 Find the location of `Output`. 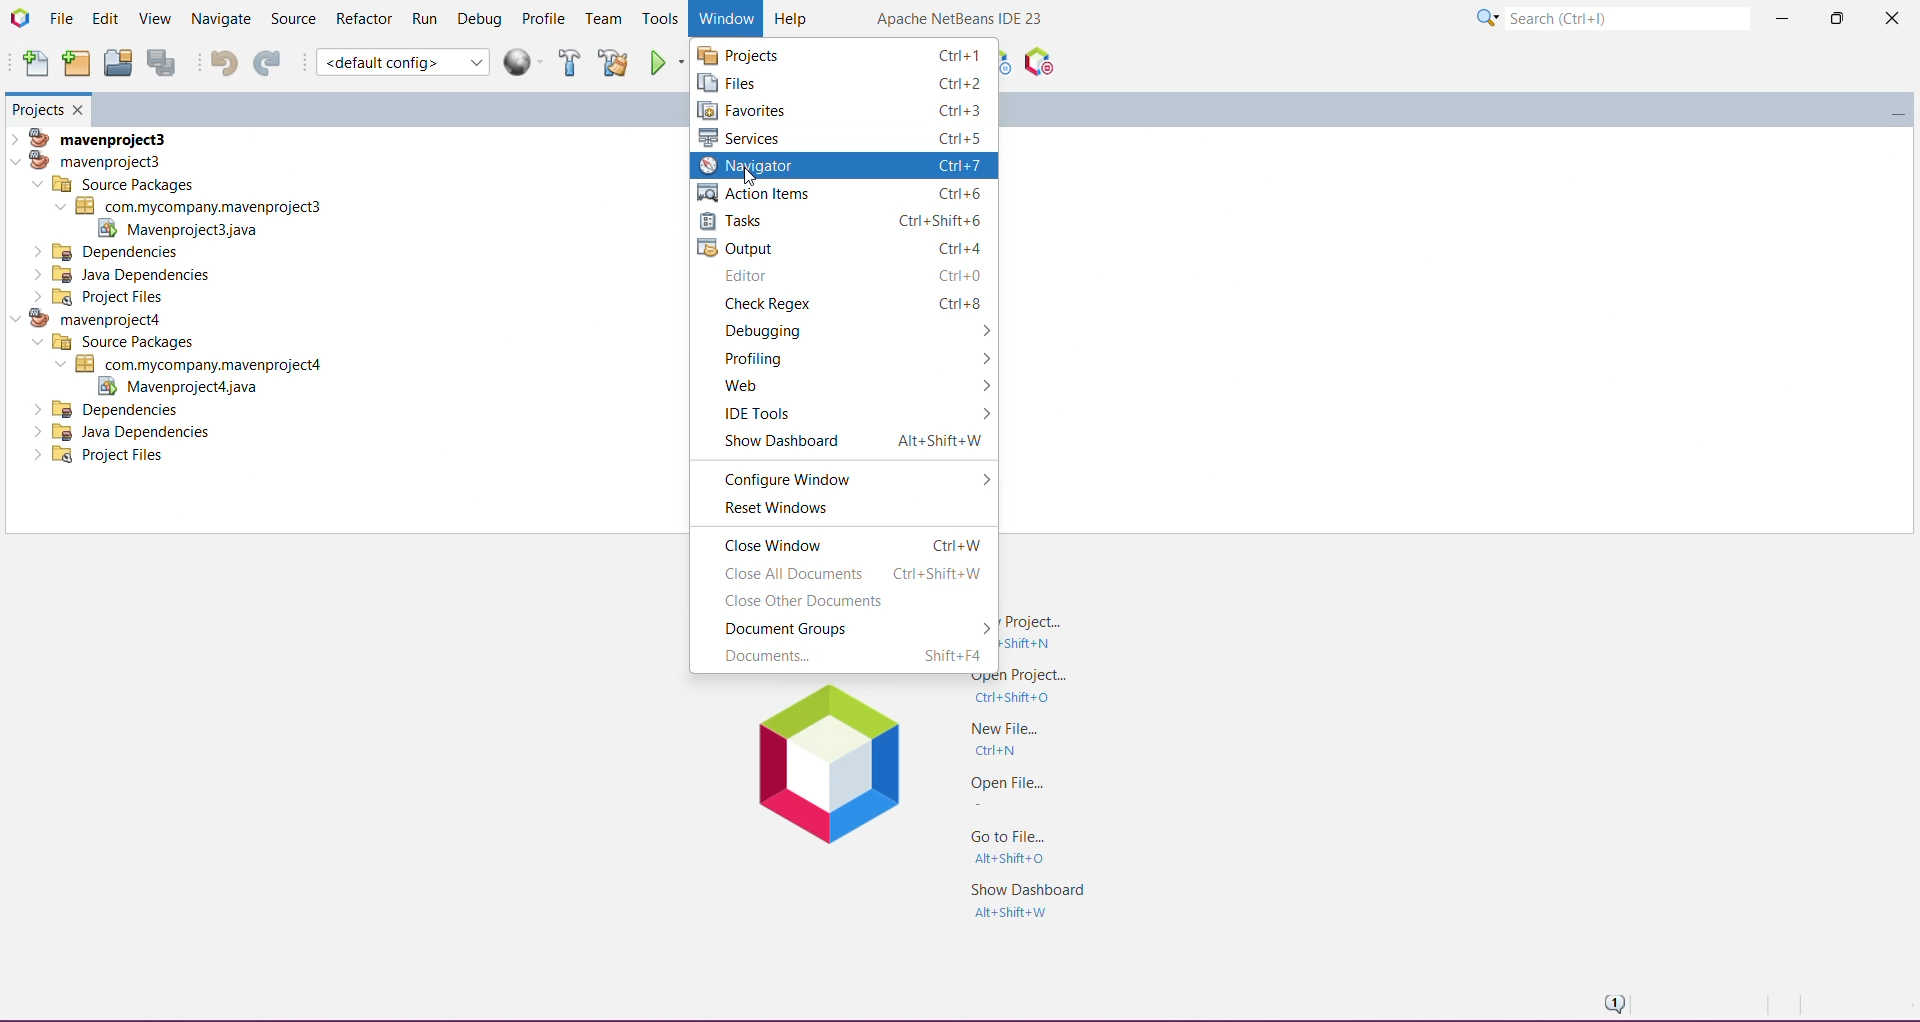

Output is located at coordinates (842, 247).